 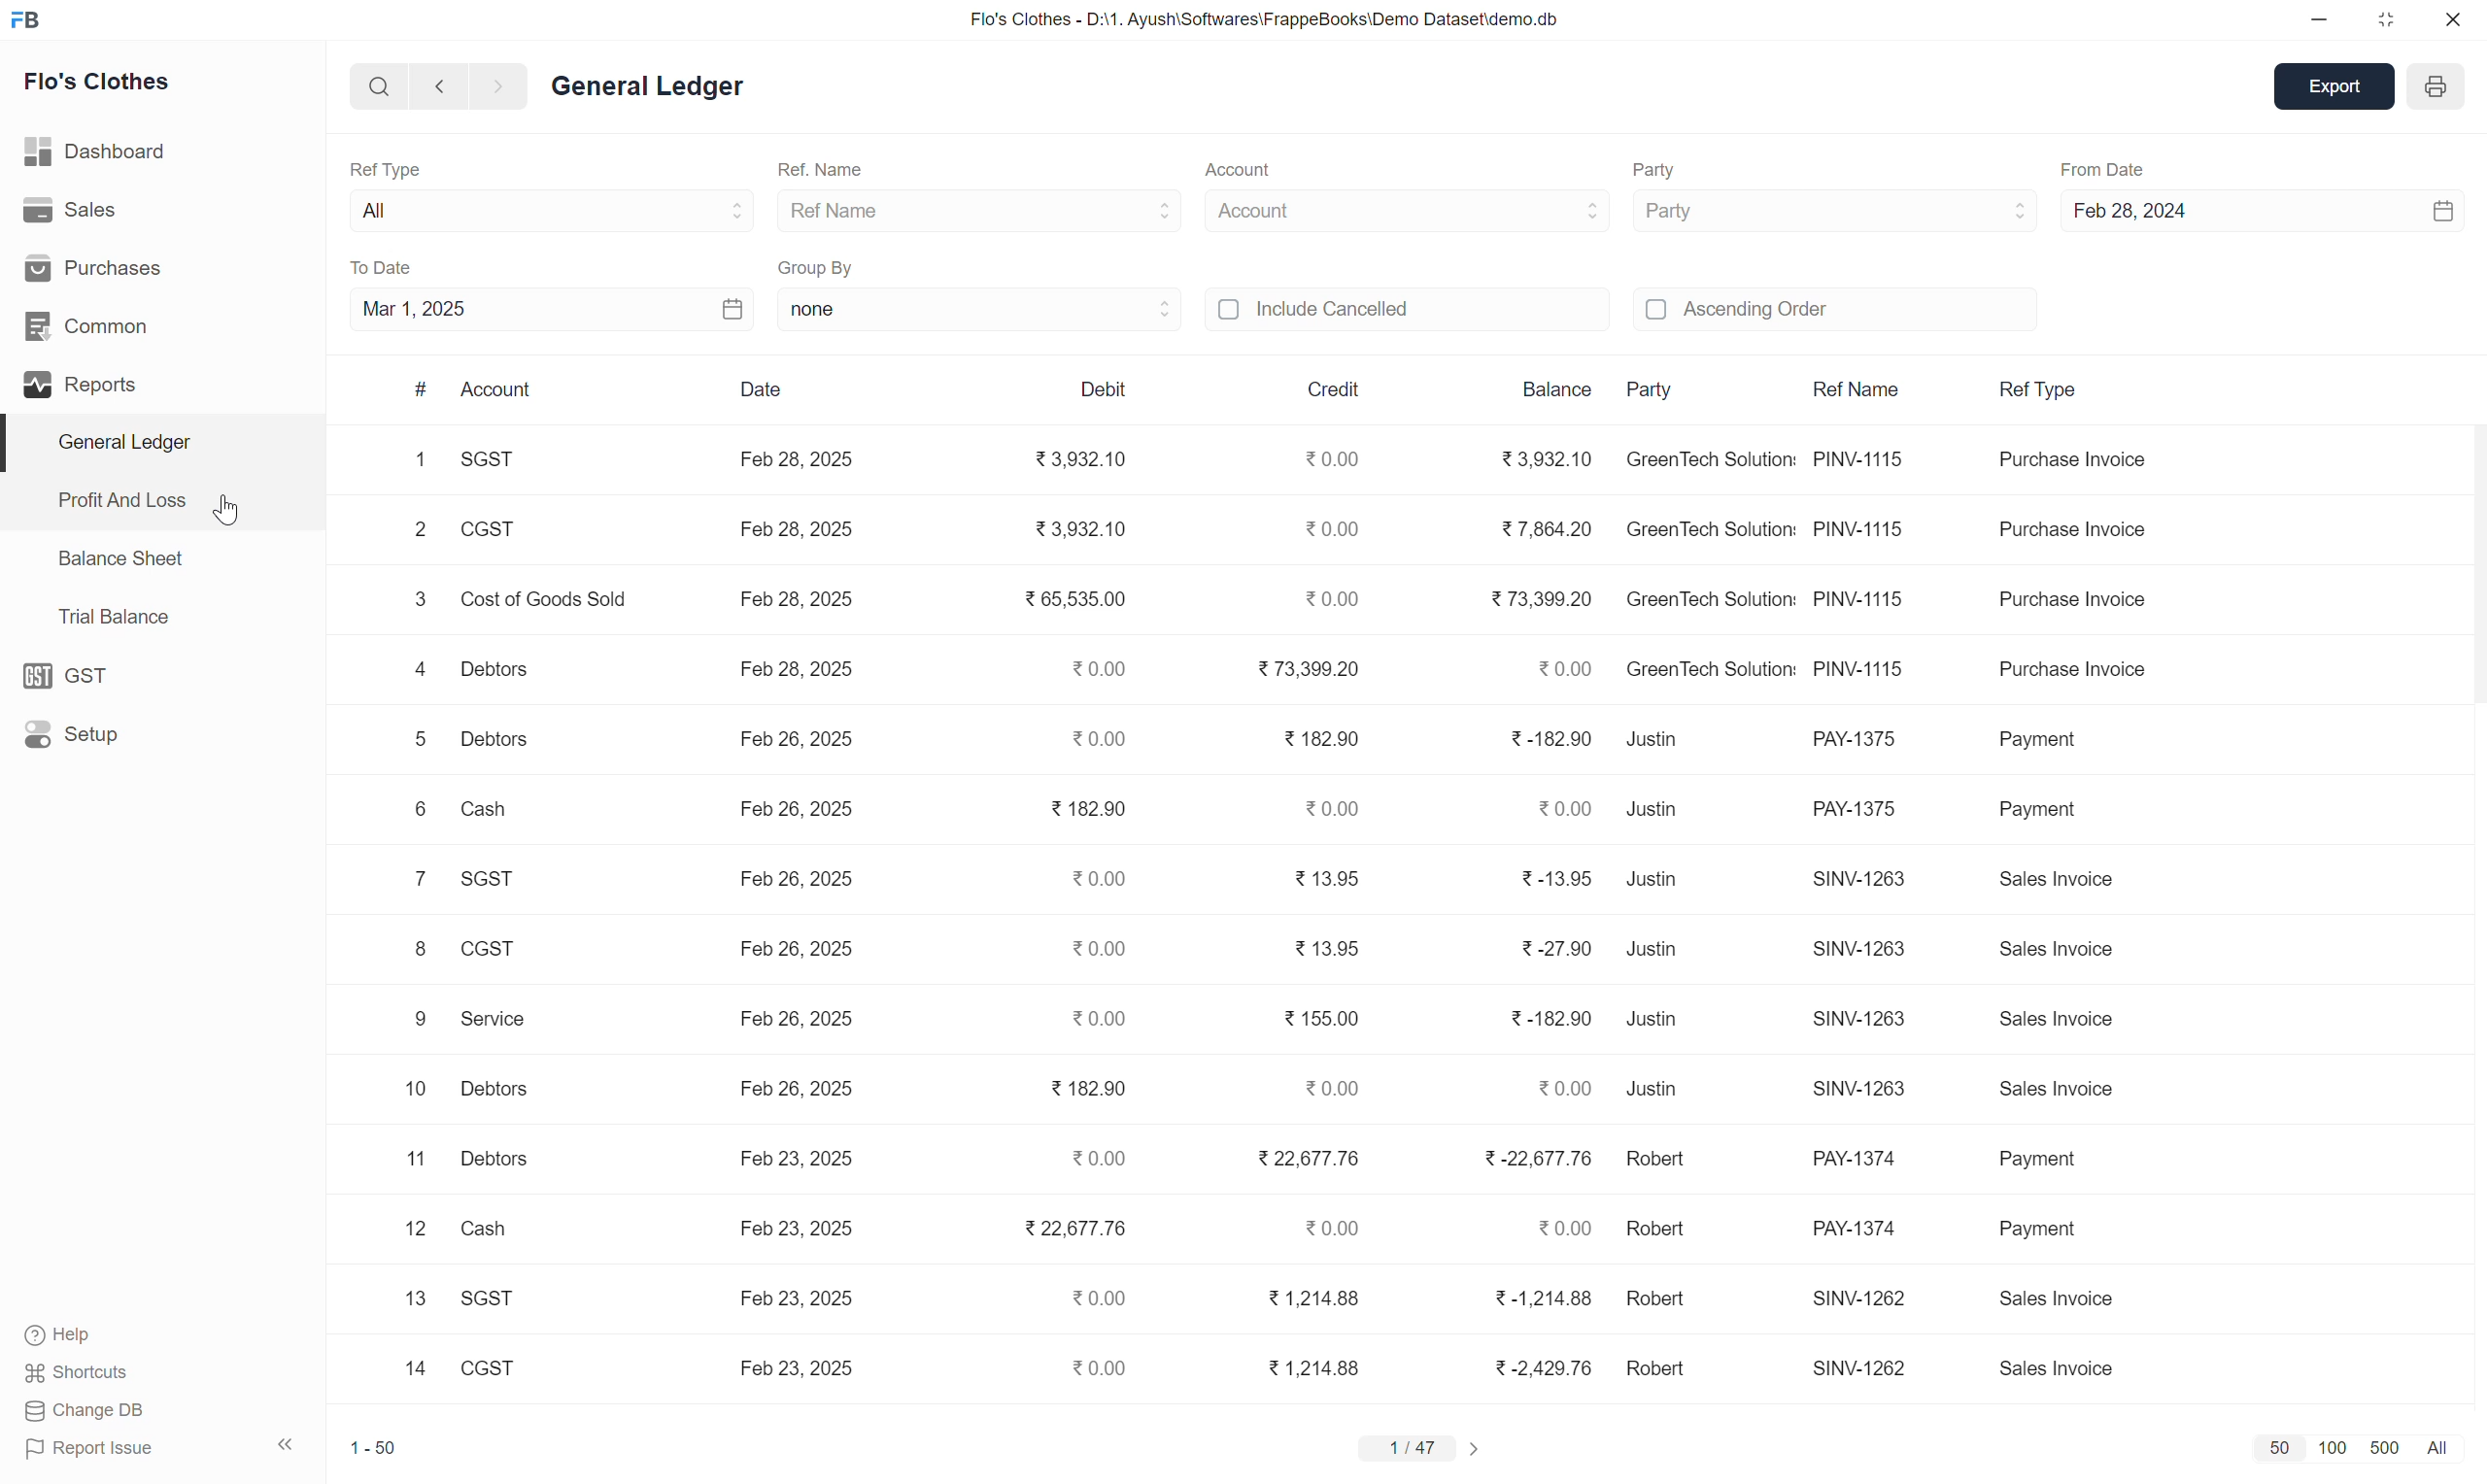 I want to click on PAY-1375, so click(x=1848, y=740).